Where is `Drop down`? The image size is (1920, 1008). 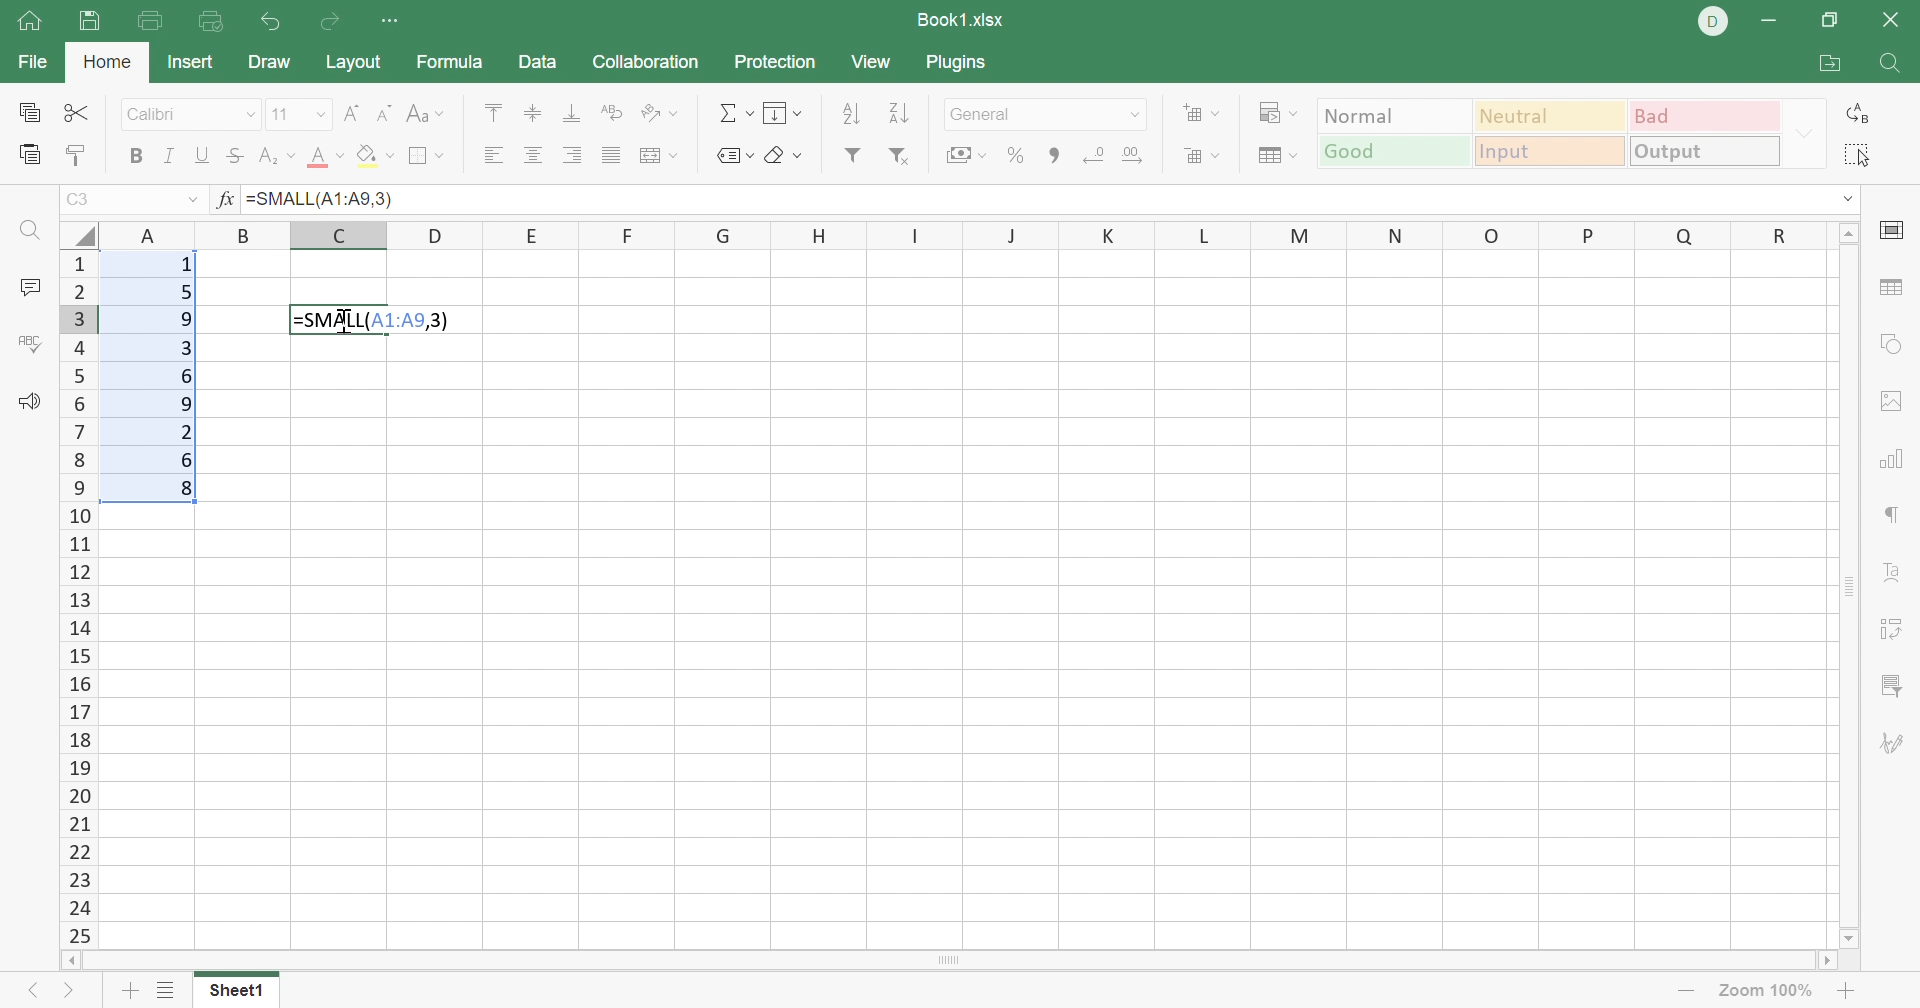 Drop down is located at coordinates (1848, 200).